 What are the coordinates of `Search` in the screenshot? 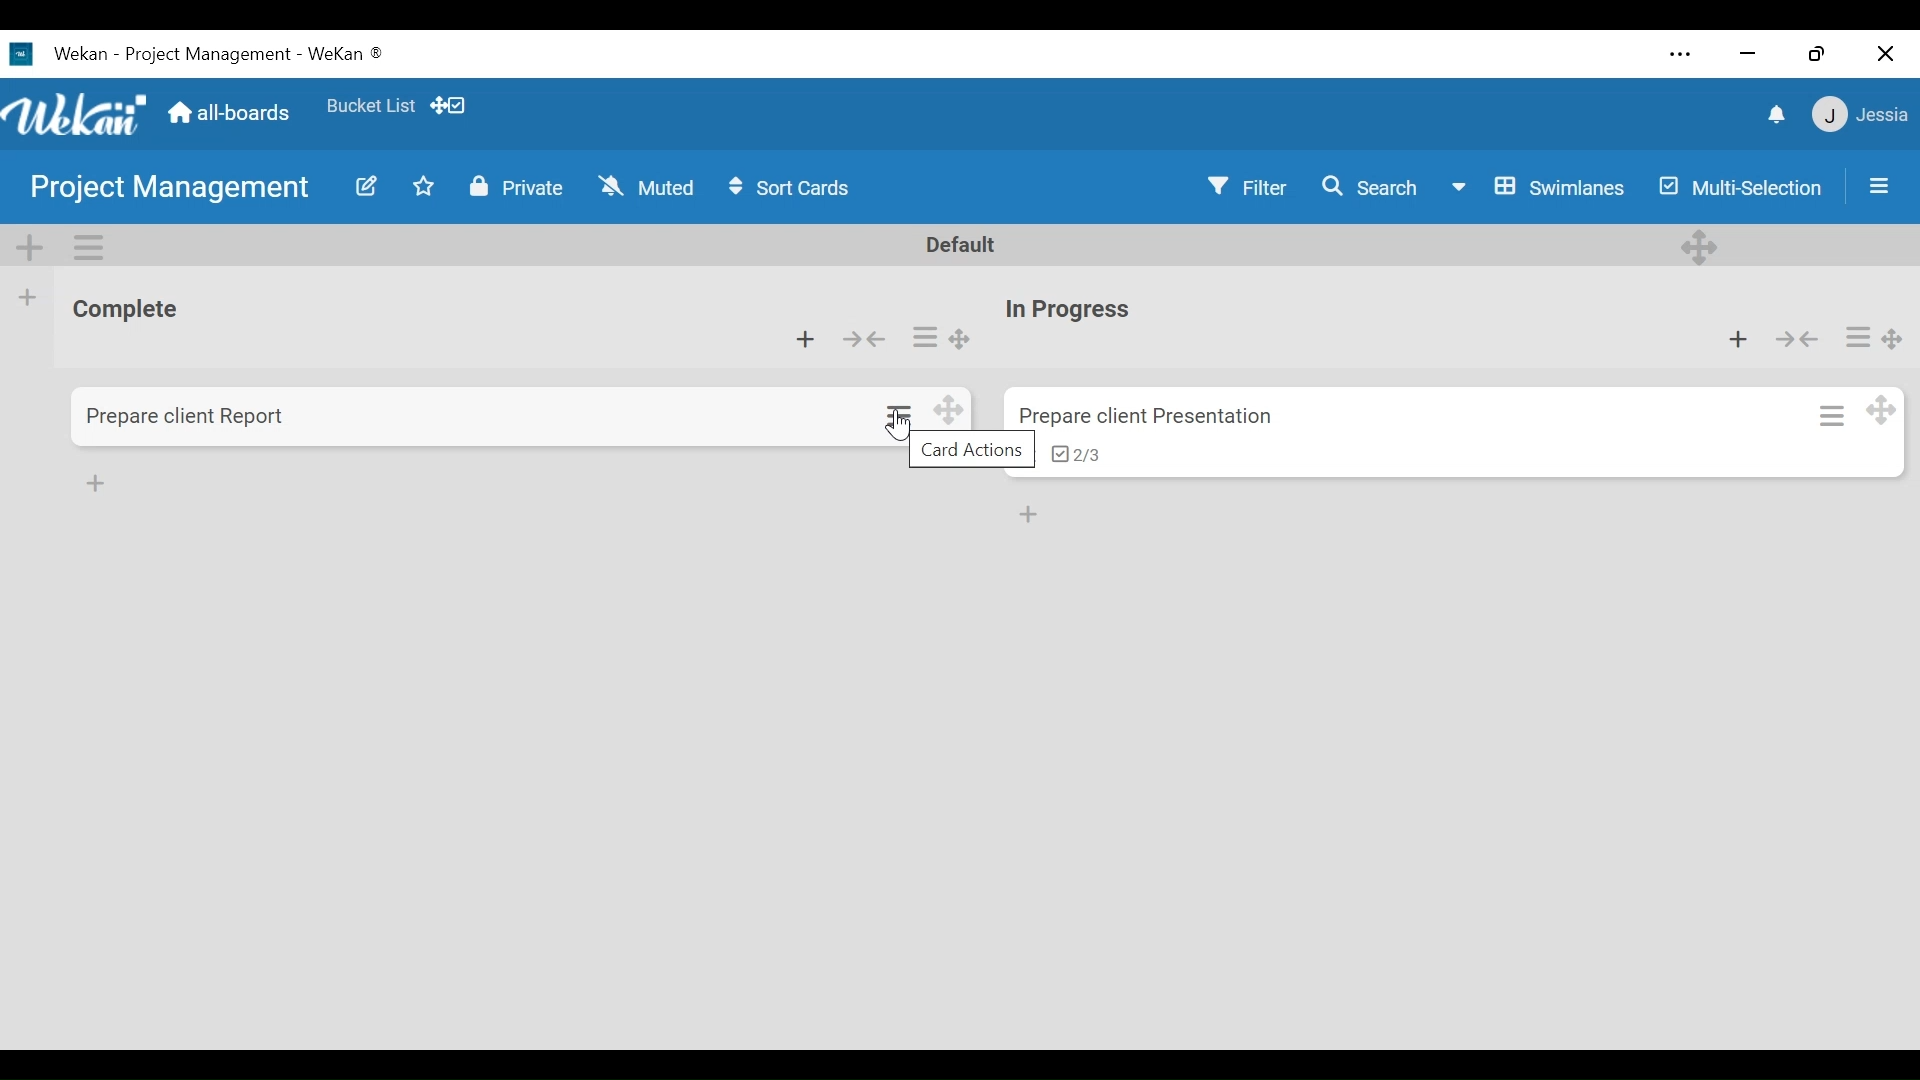 It's located at (1373, 184).